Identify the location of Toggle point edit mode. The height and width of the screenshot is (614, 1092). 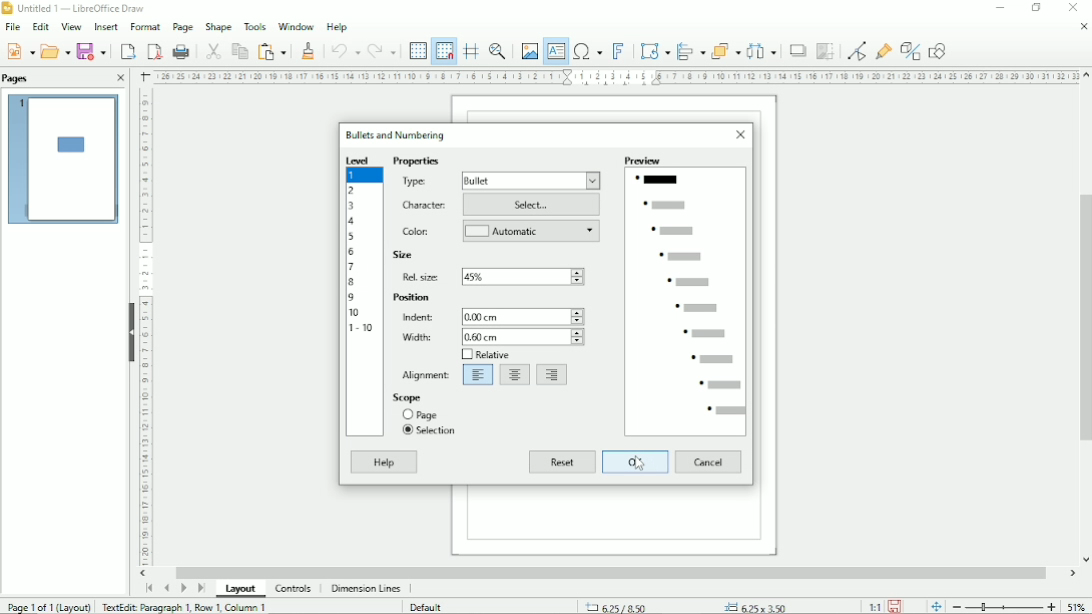
(857, 50).